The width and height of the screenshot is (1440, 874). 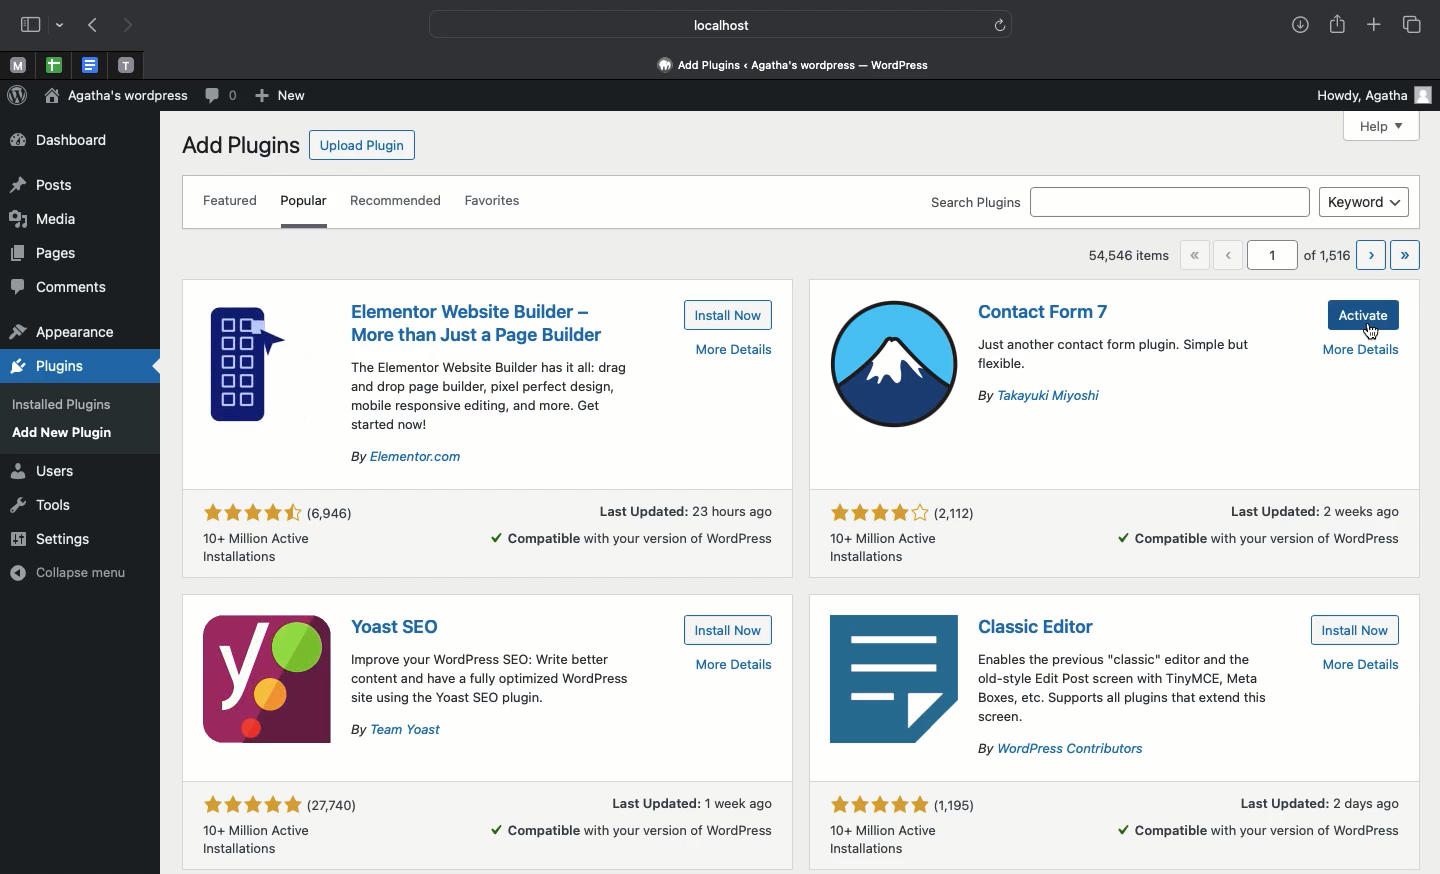 I want to click on 1, so click(x=1271, y=256).